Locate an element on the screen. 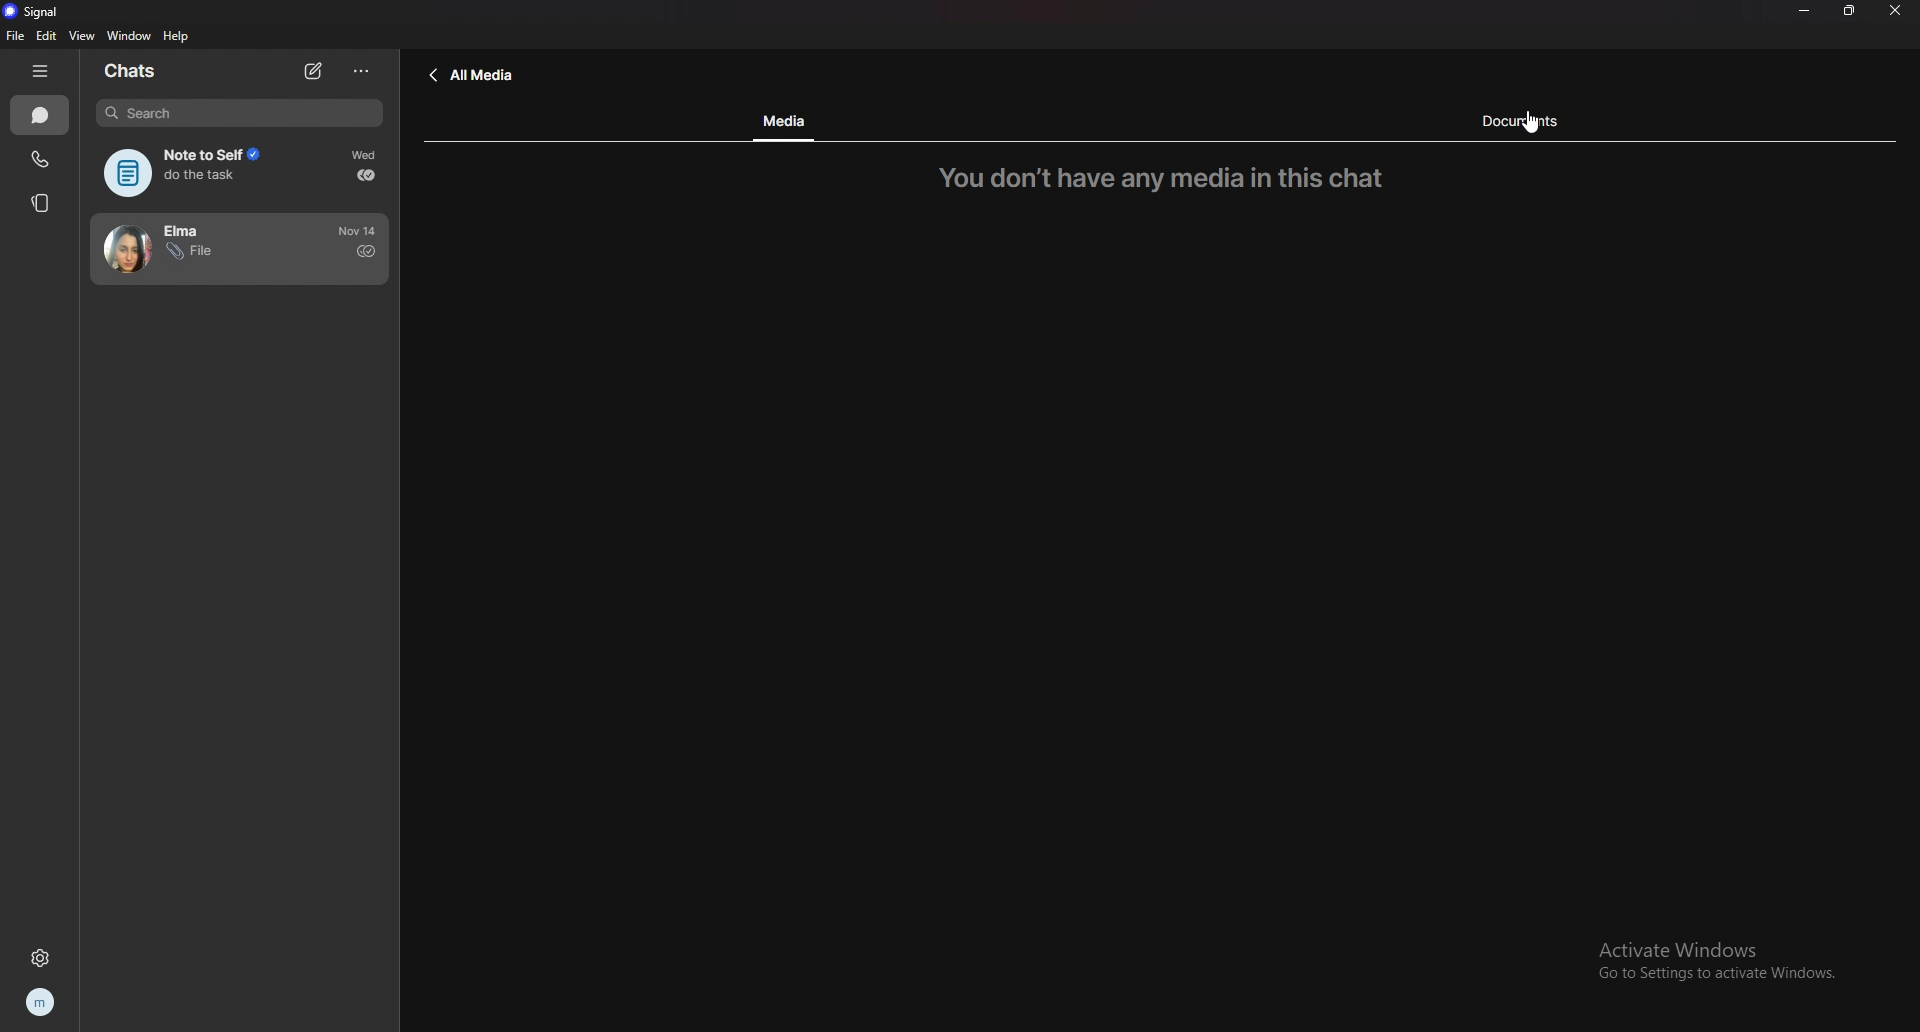  file is located at coordinates (15, 36).